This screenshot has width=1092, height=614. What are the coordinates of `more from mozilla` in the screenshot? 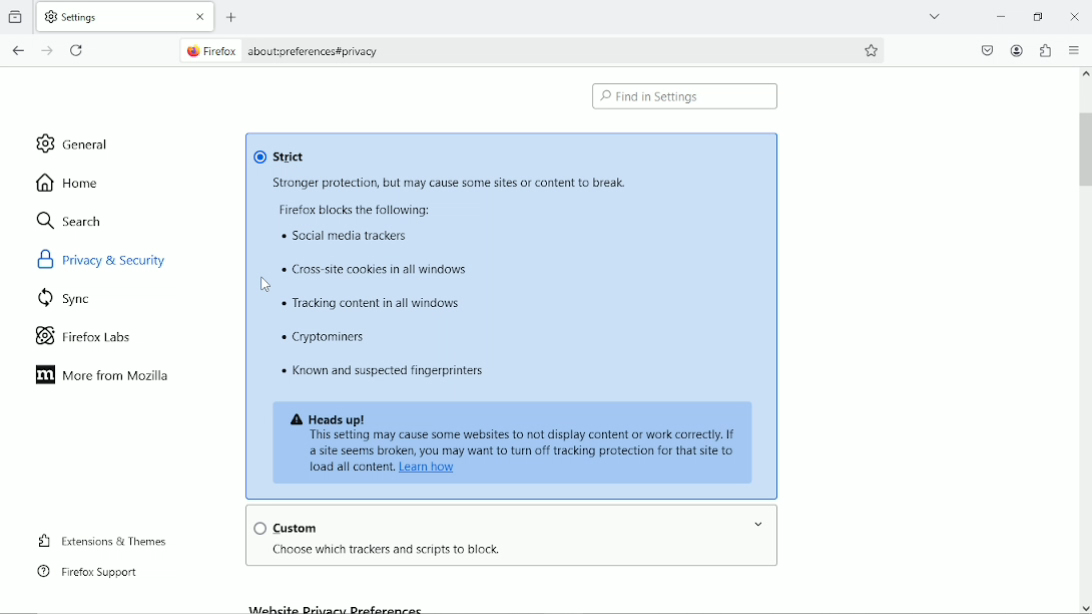 It's located at (103, 375).